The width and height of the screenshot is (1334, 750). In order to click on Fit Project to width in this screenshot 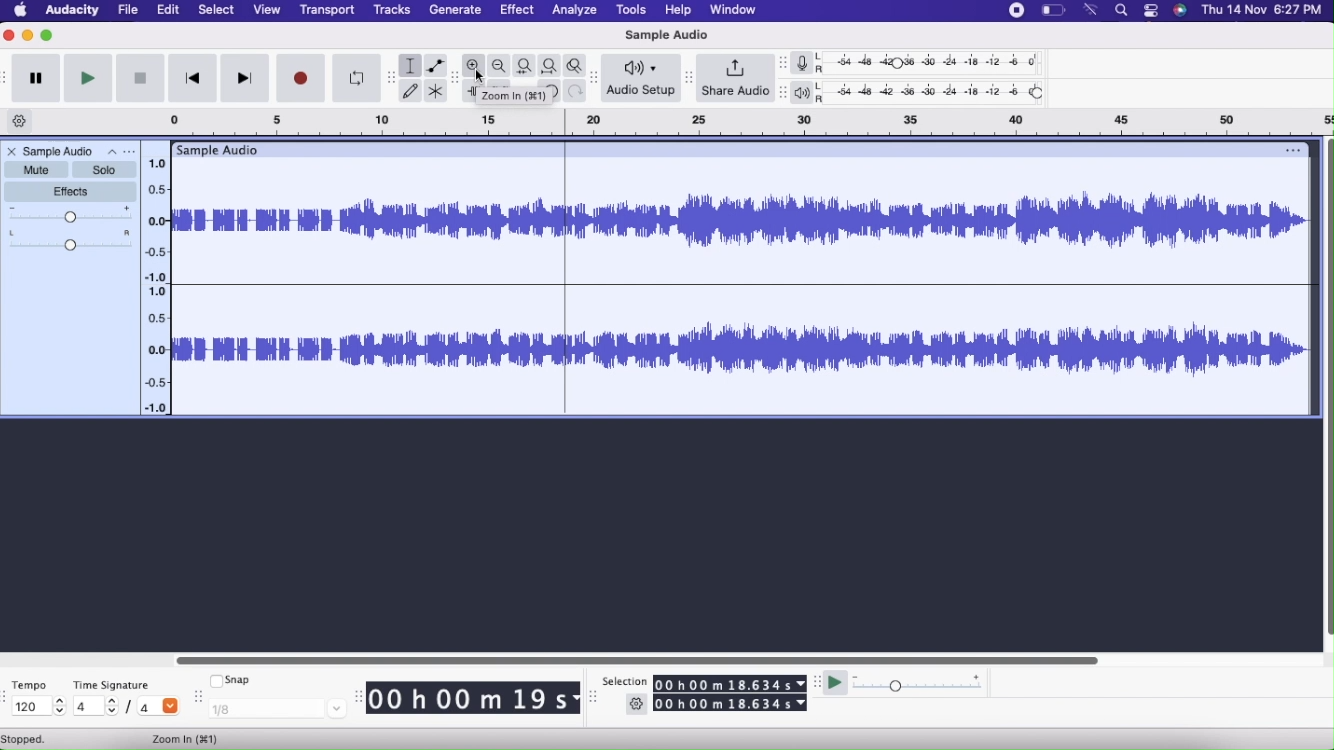, I will do `click(549, 66)`.